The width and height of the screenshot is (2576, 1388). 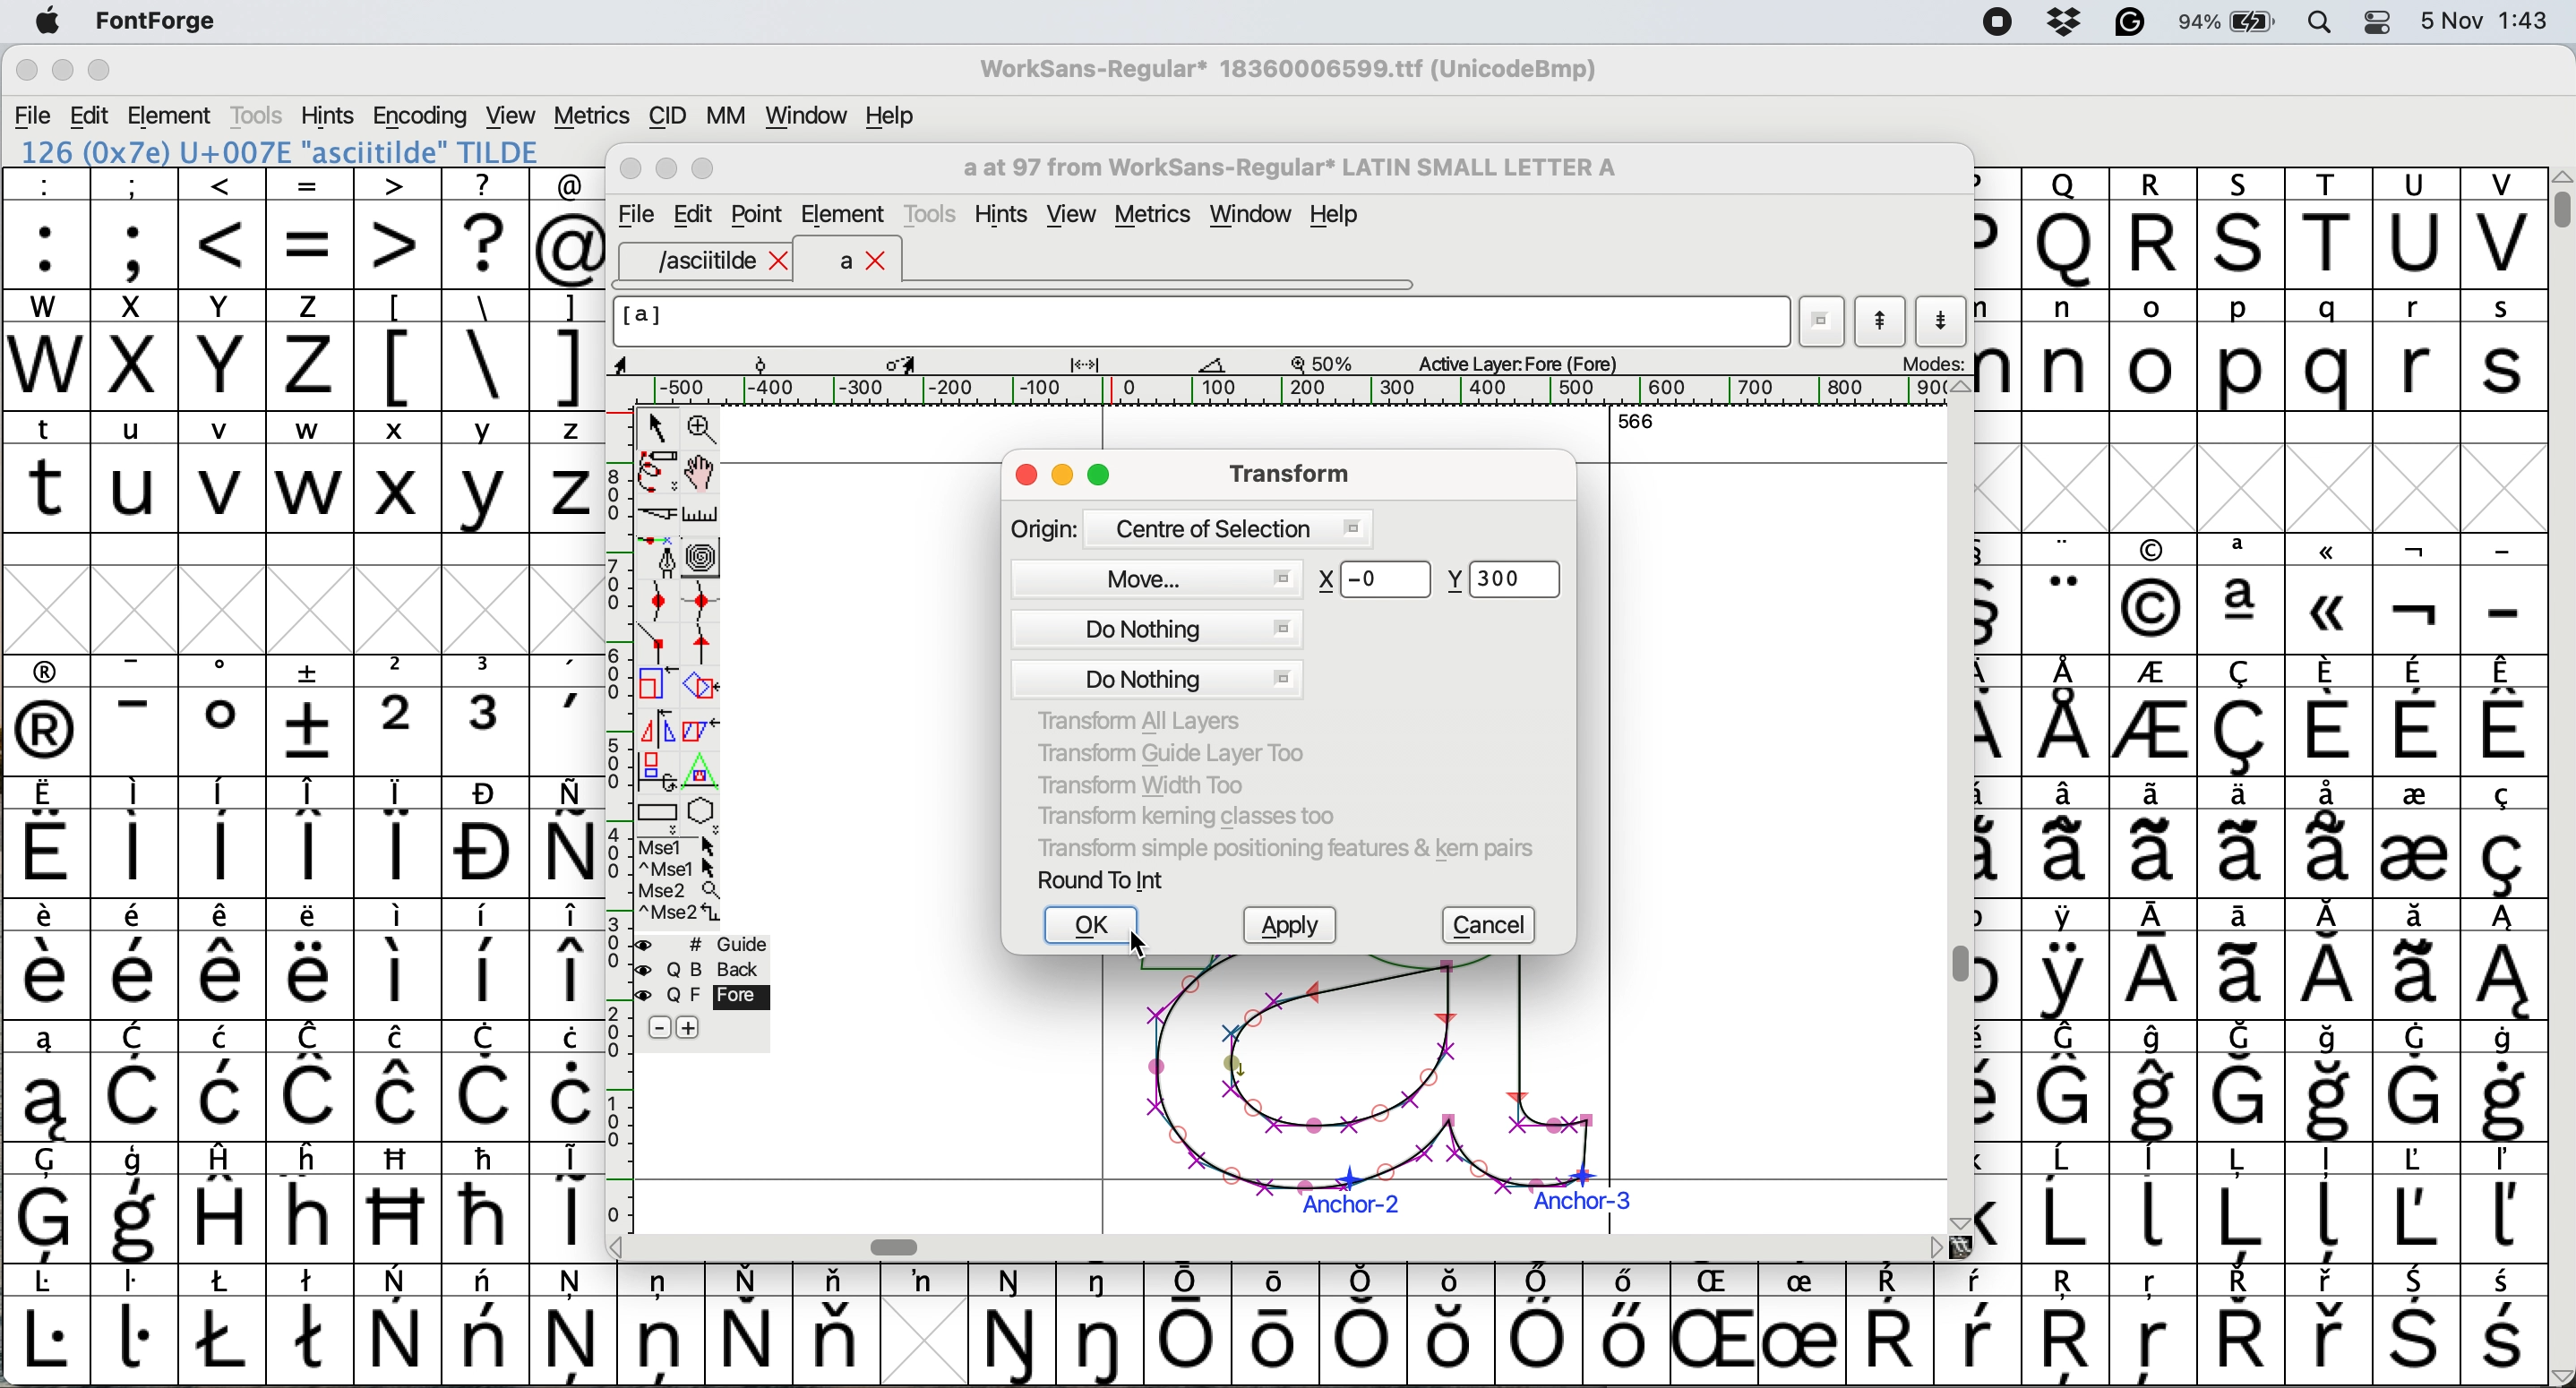 What do you see at coordinates (312, 837) in the screenshot?
I see `symbol` at bounding box center [312, 837].